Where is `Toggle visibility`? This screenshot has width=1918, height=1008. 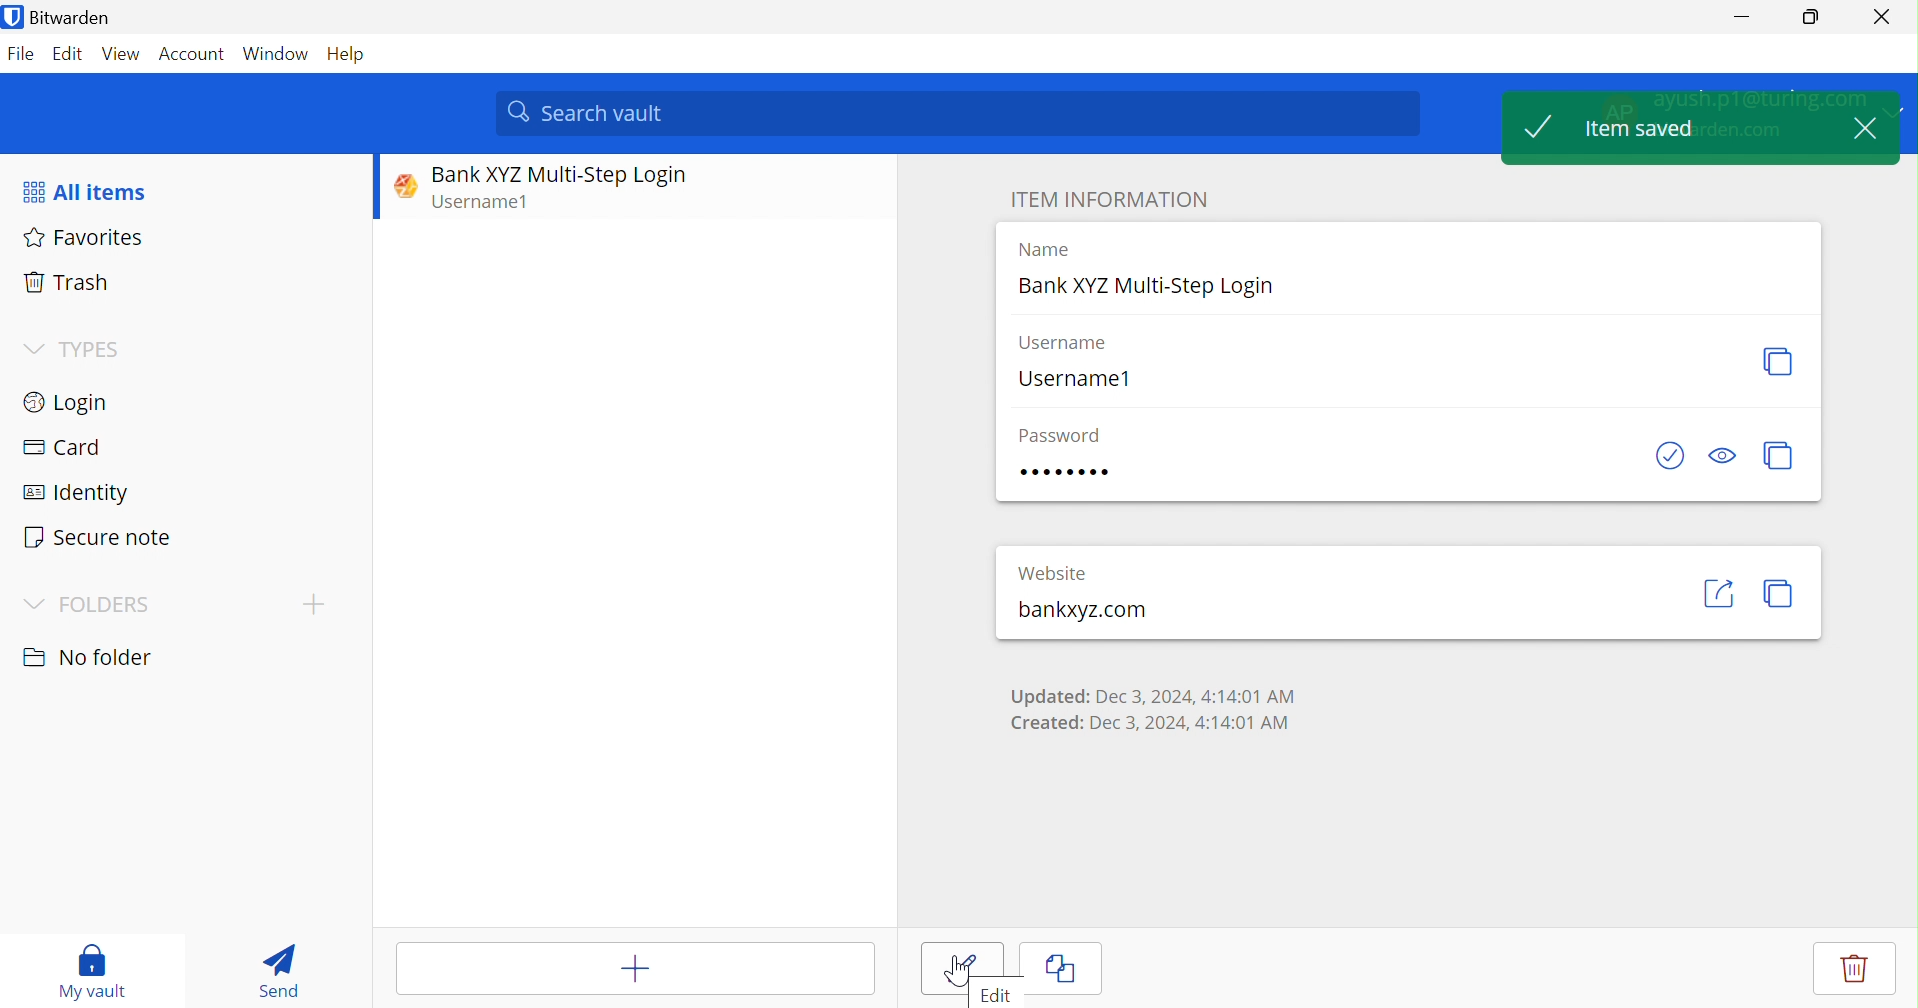 Toggle visibility is located at coordinates (1721, 456).